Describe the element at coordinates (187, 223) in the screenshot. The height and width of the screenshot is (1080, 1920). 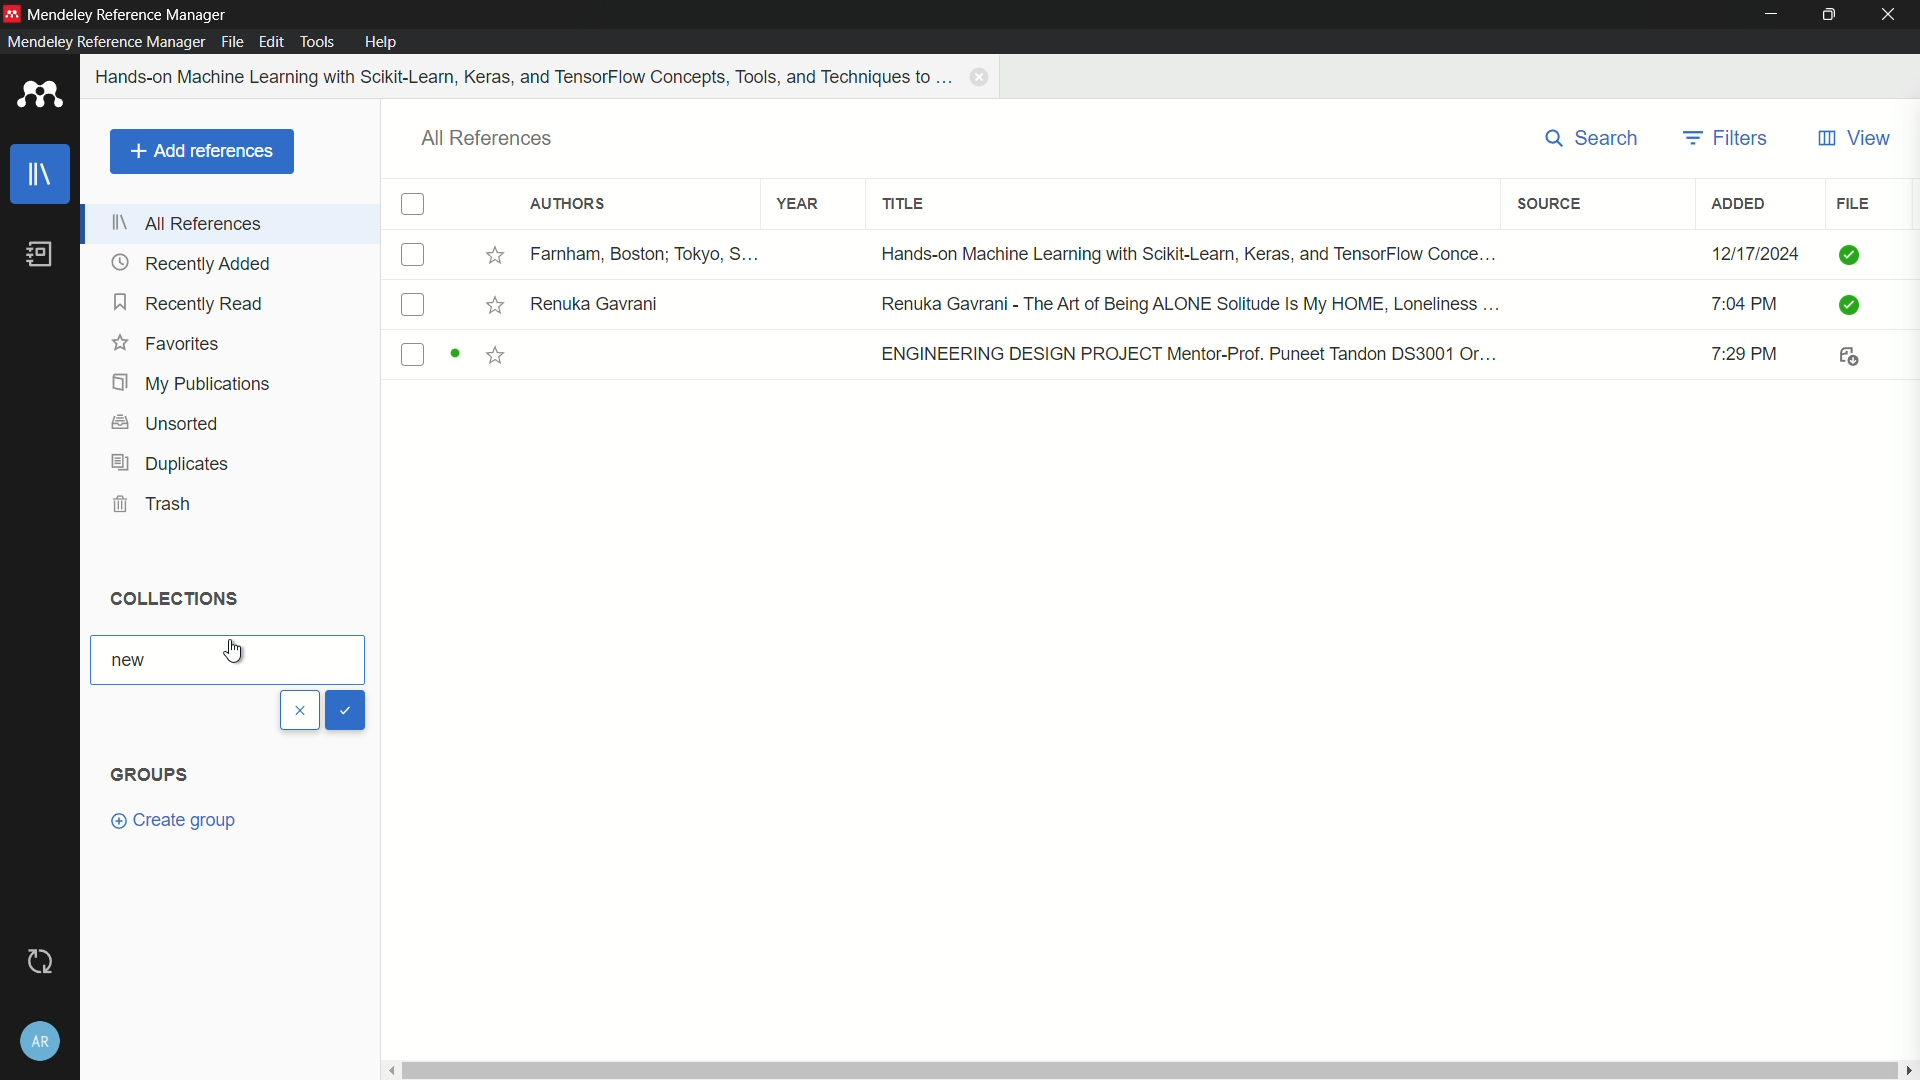
I see `all references` at that location.